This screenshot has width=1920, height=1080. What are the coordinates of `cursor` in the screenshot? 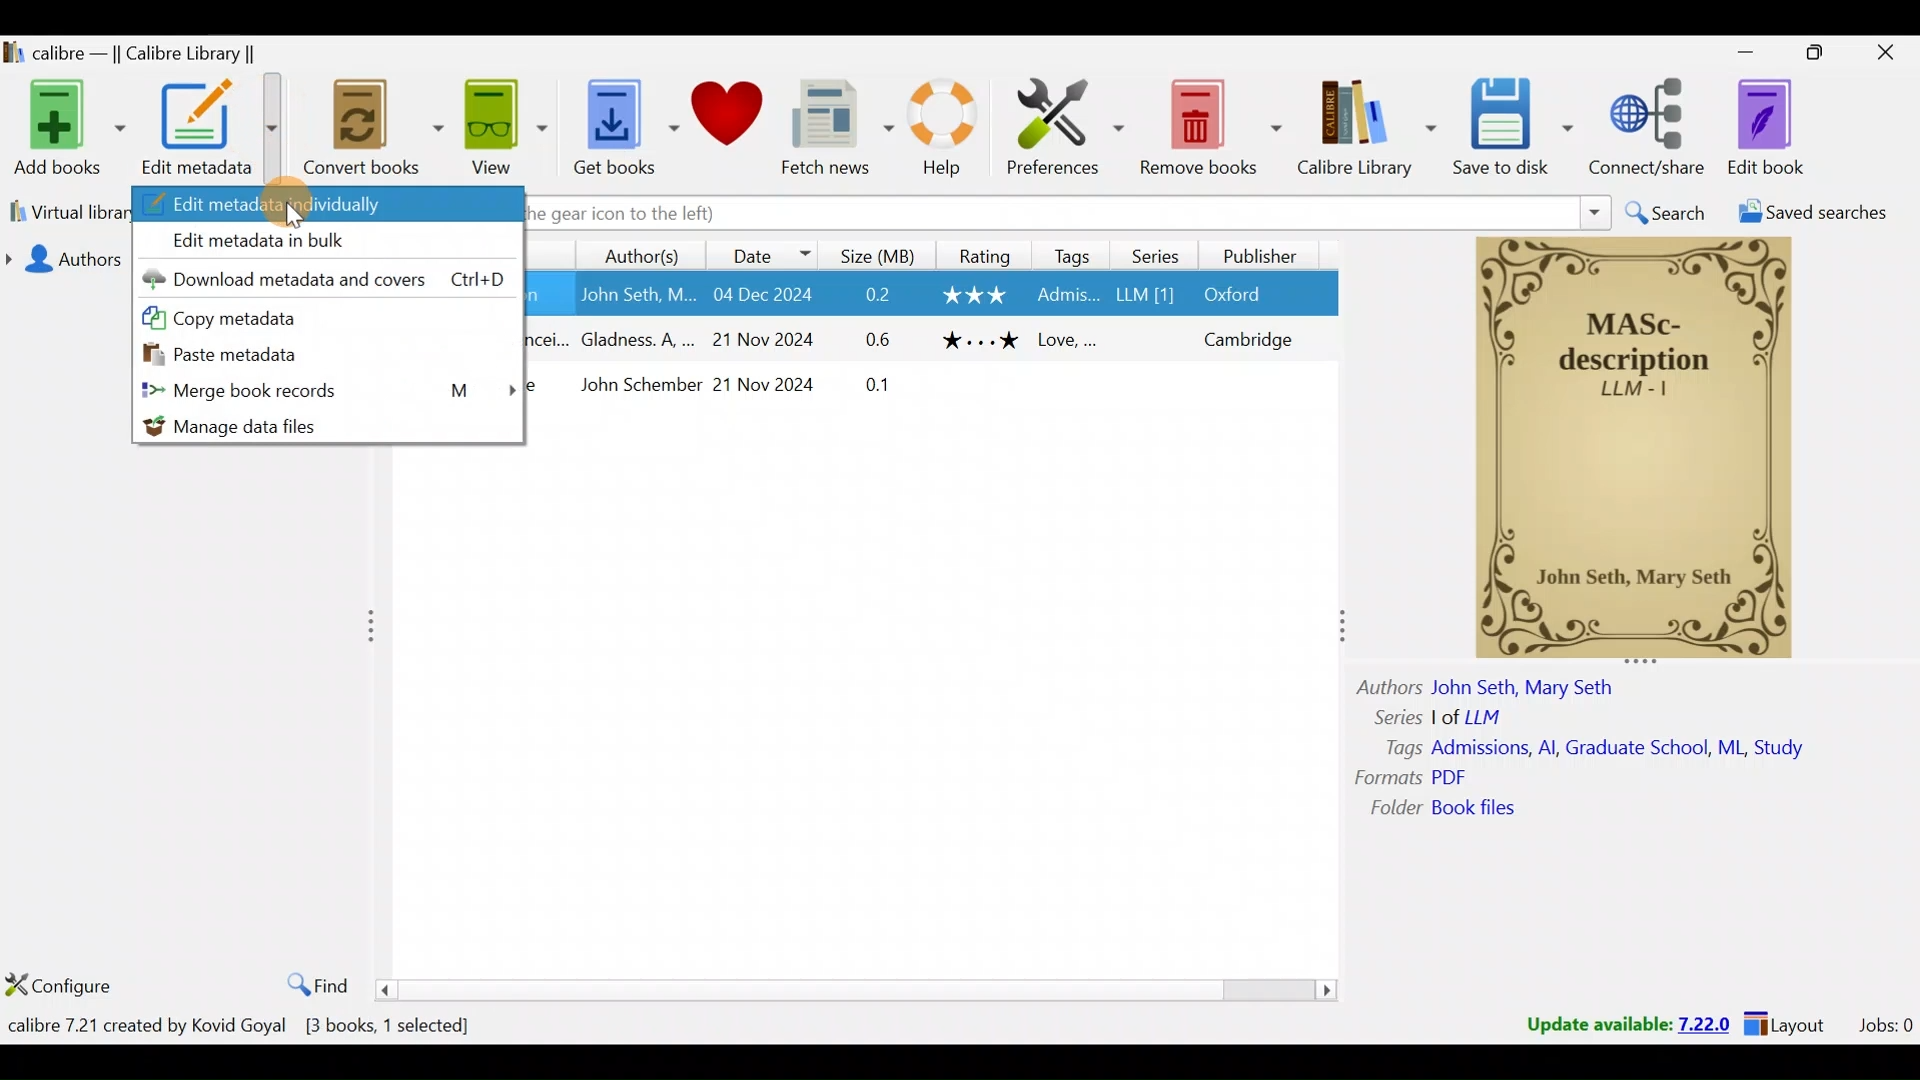 It's located at (295, 215).